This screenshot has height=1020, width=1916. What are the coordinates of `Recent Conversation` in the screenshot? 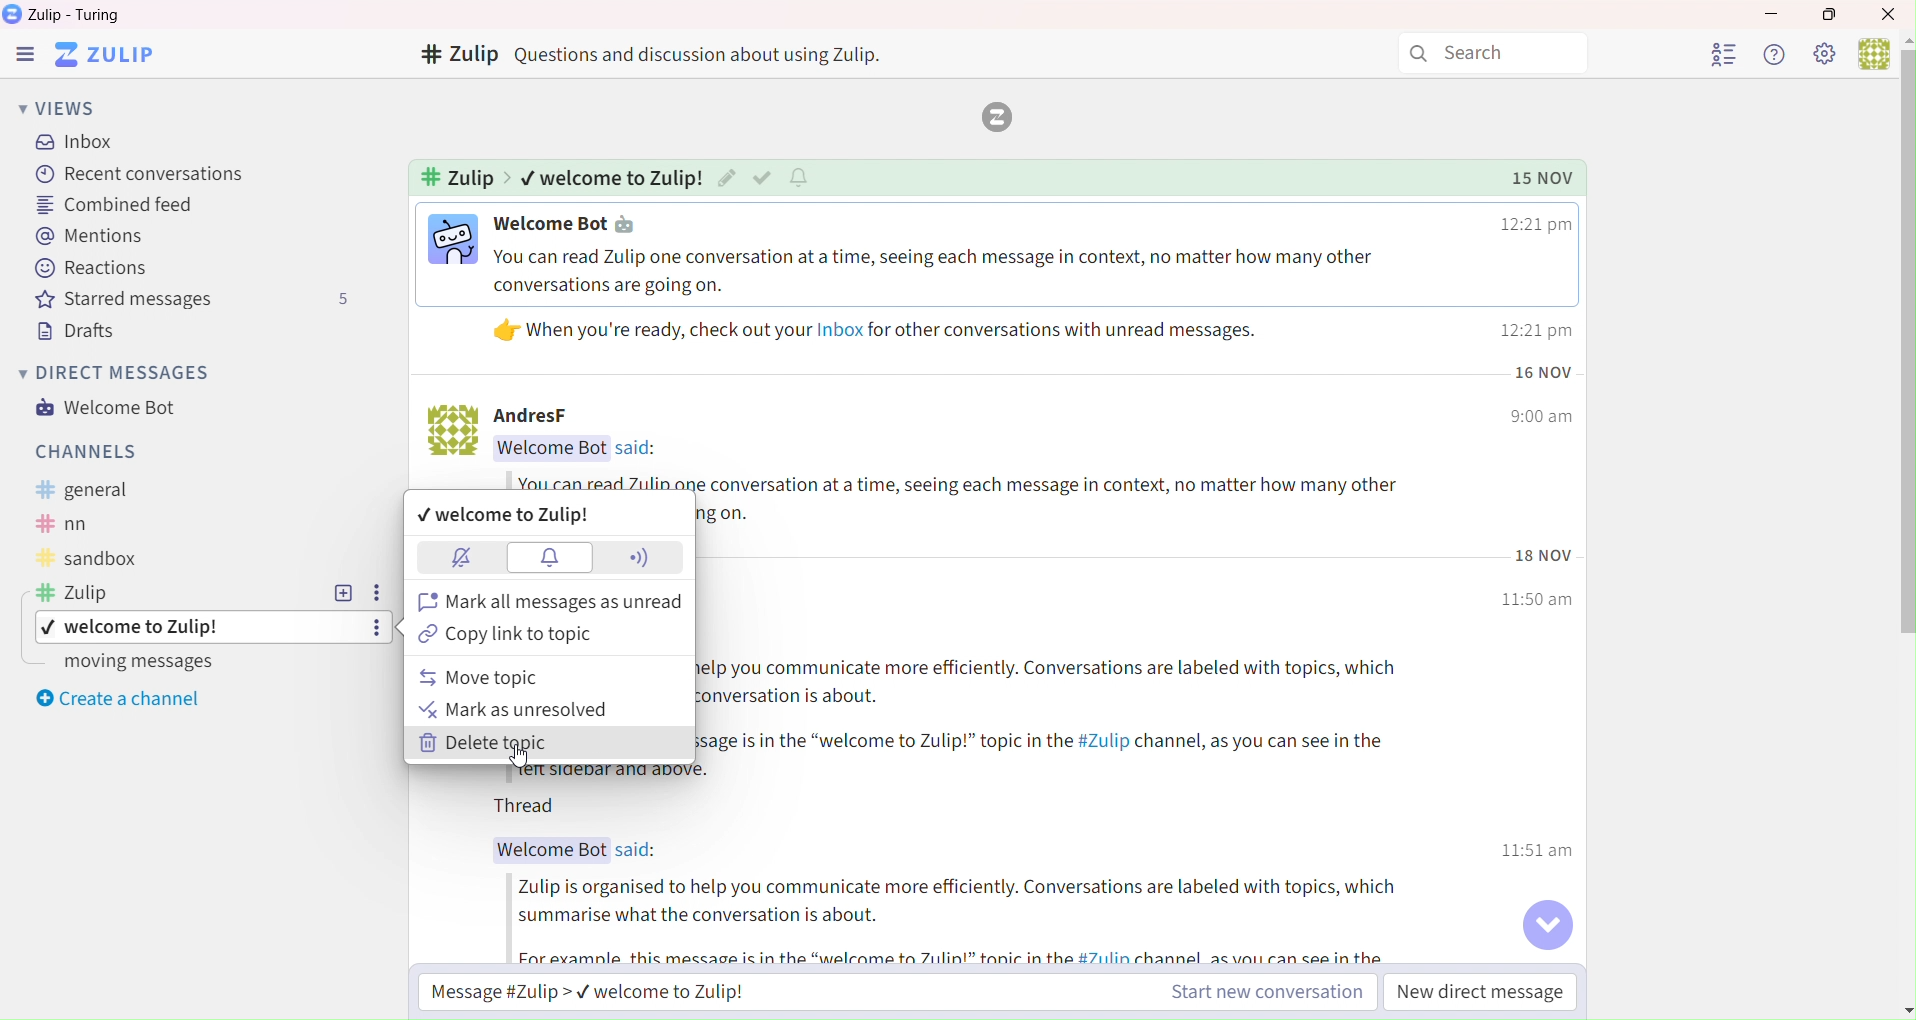 It's located at (133, 174).